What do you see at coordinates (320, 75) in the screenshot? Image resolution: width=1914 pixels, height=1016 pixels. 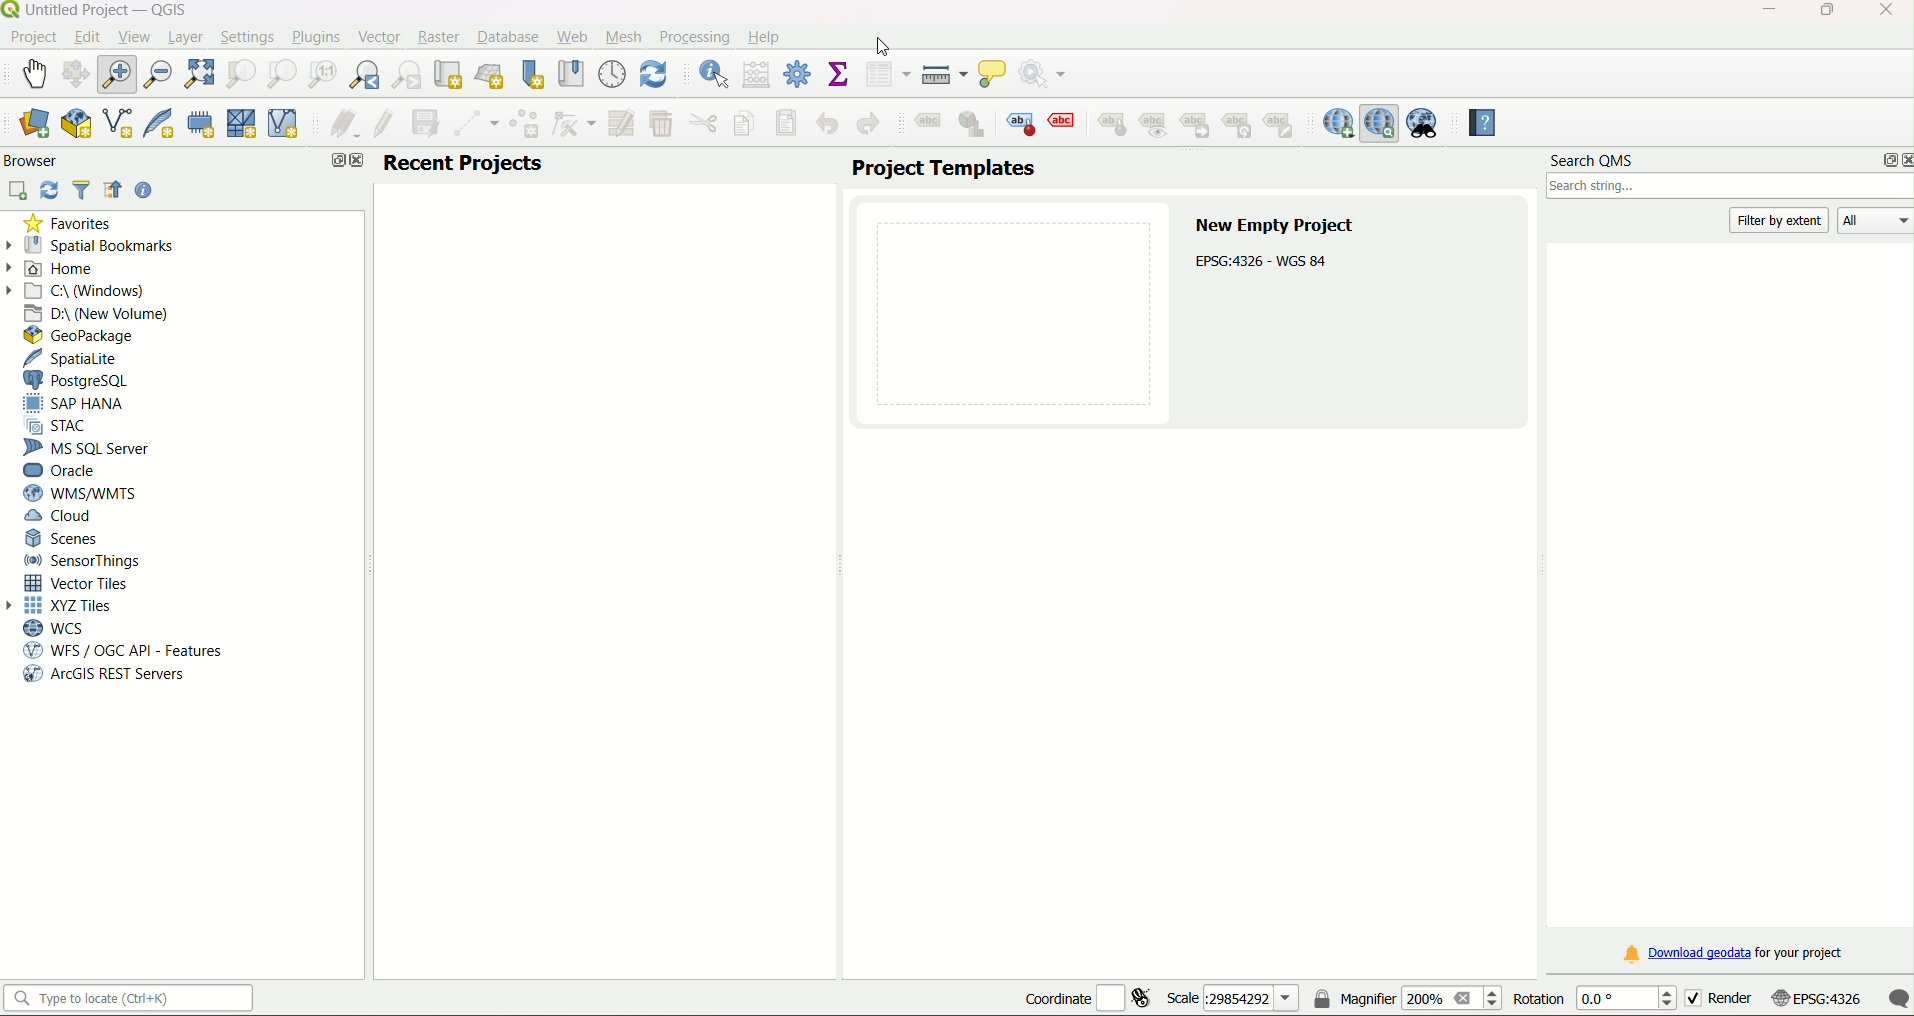 I see `zoom to navigate resolution` at bounding box center [320, 75].